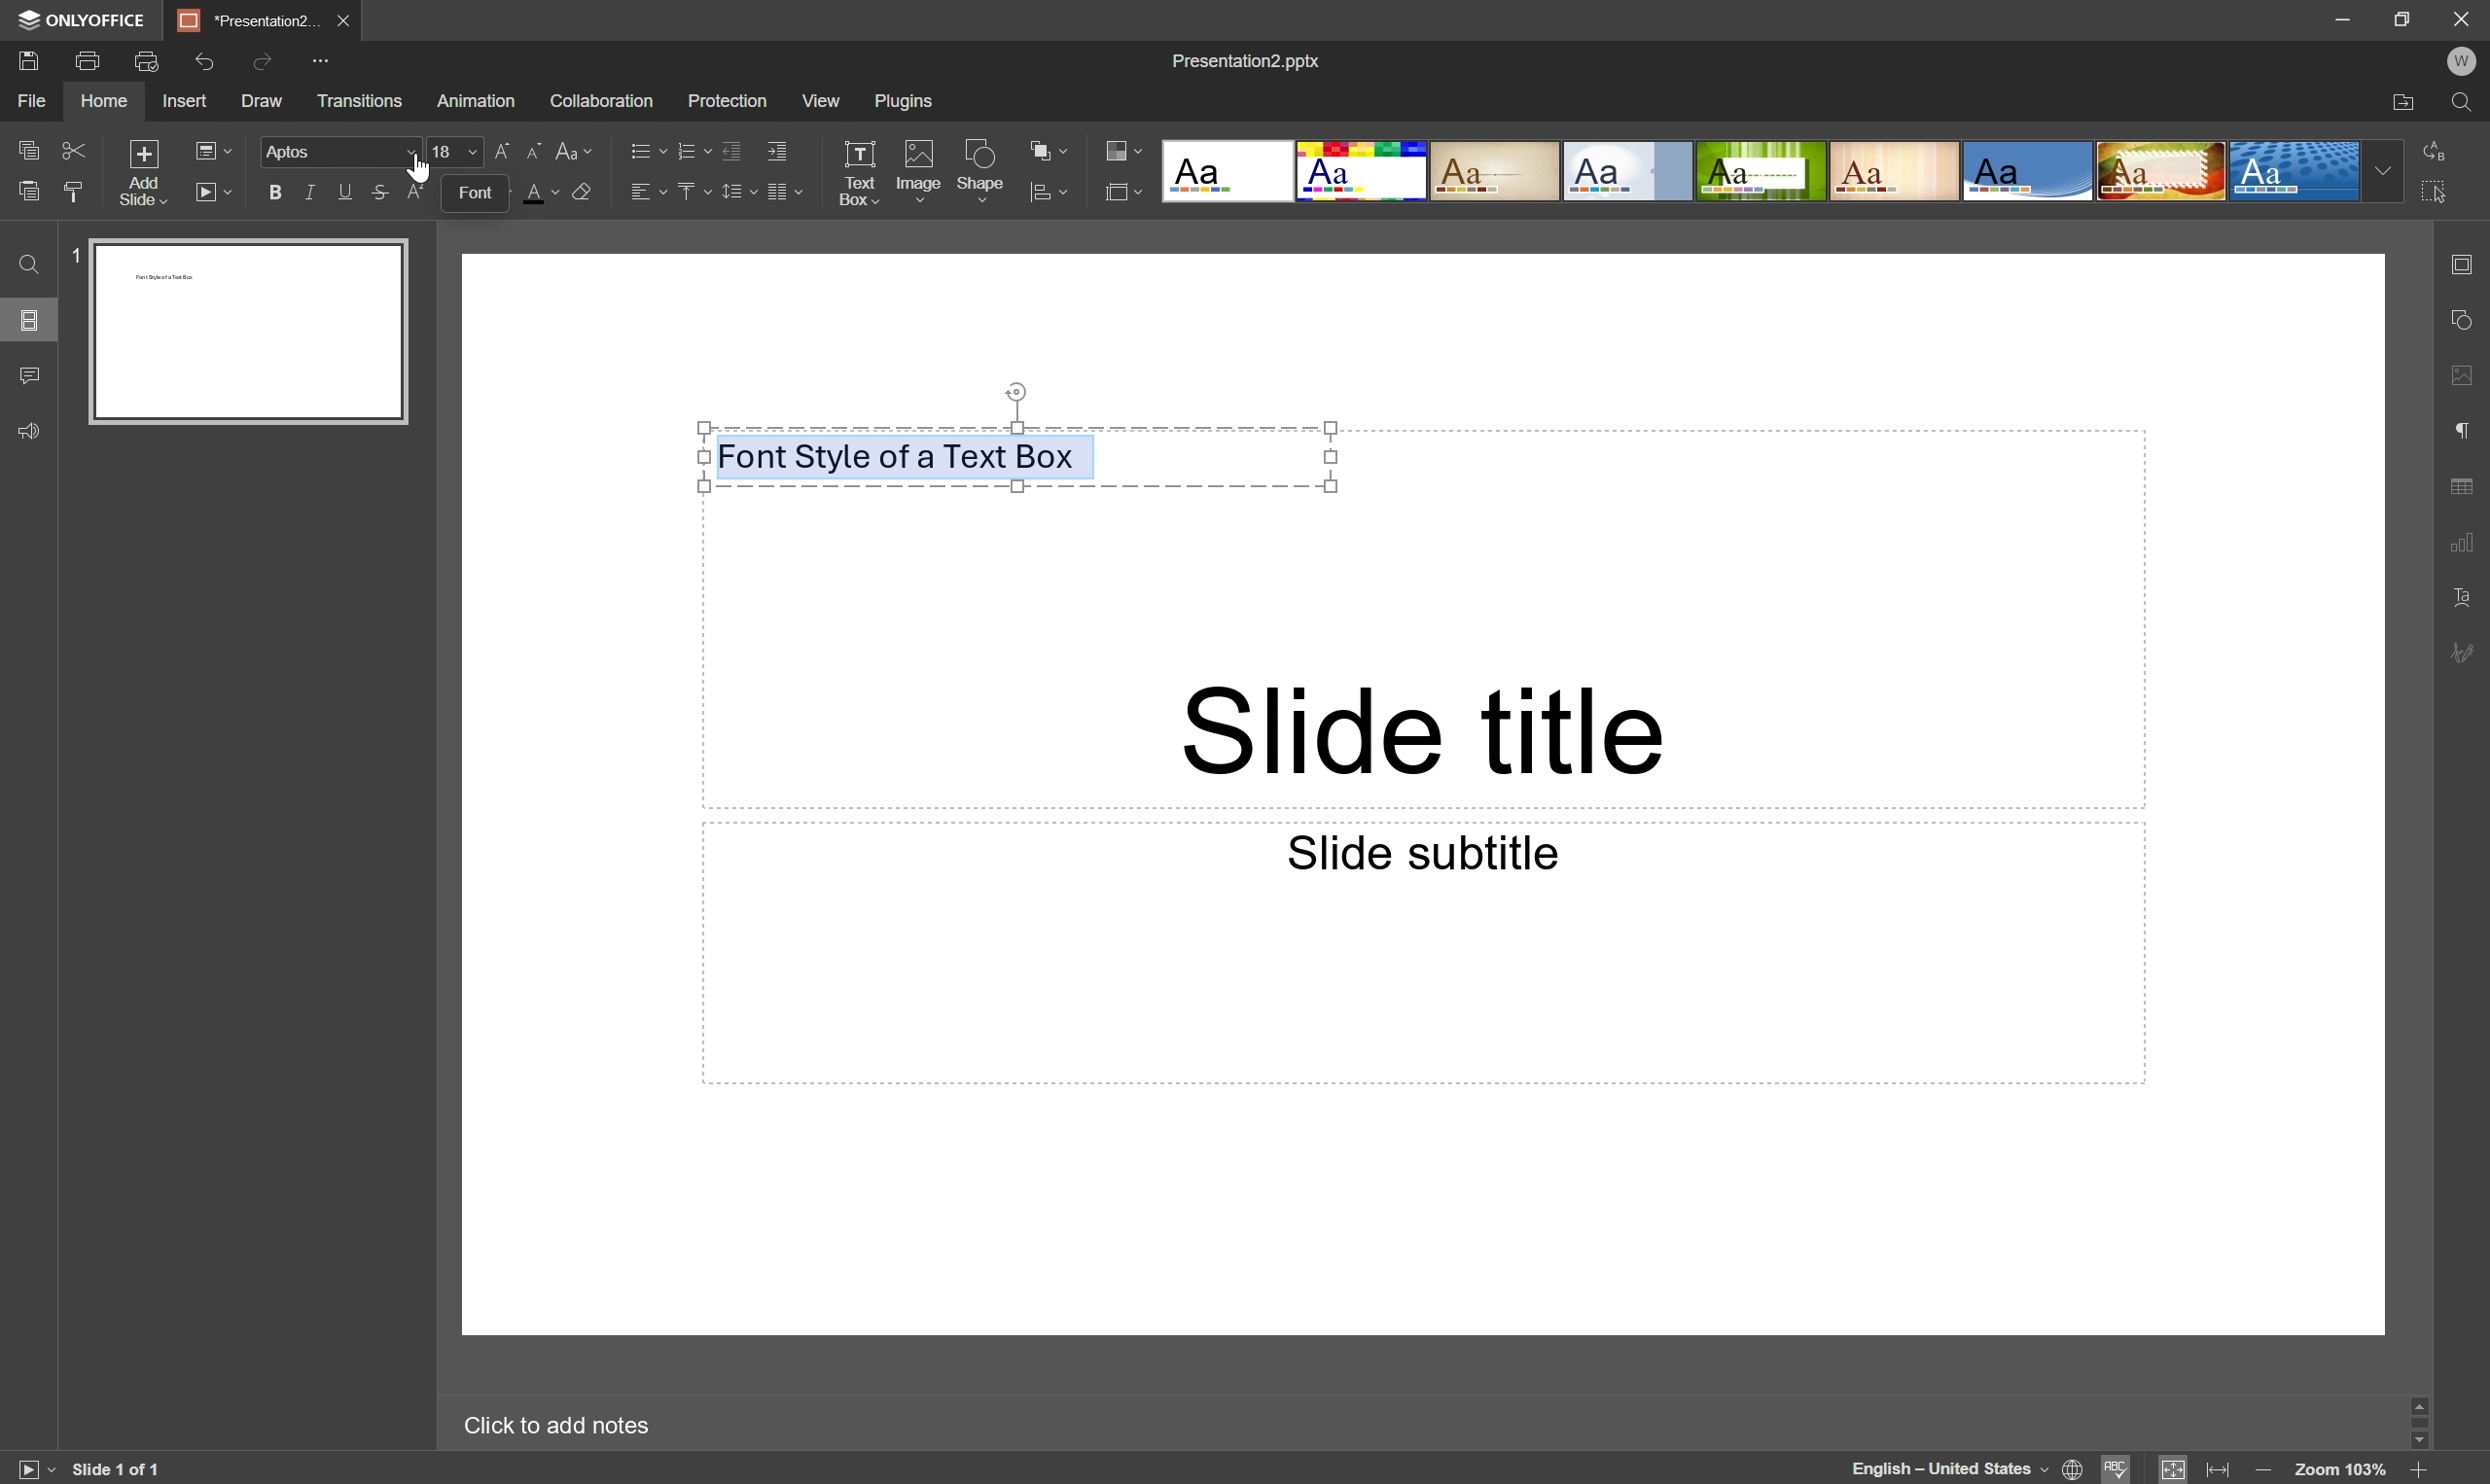  What do you see at coordinates (1127, 189) in the screenshot?
I see `Select slide layout` at bounding box center [1127, 189].